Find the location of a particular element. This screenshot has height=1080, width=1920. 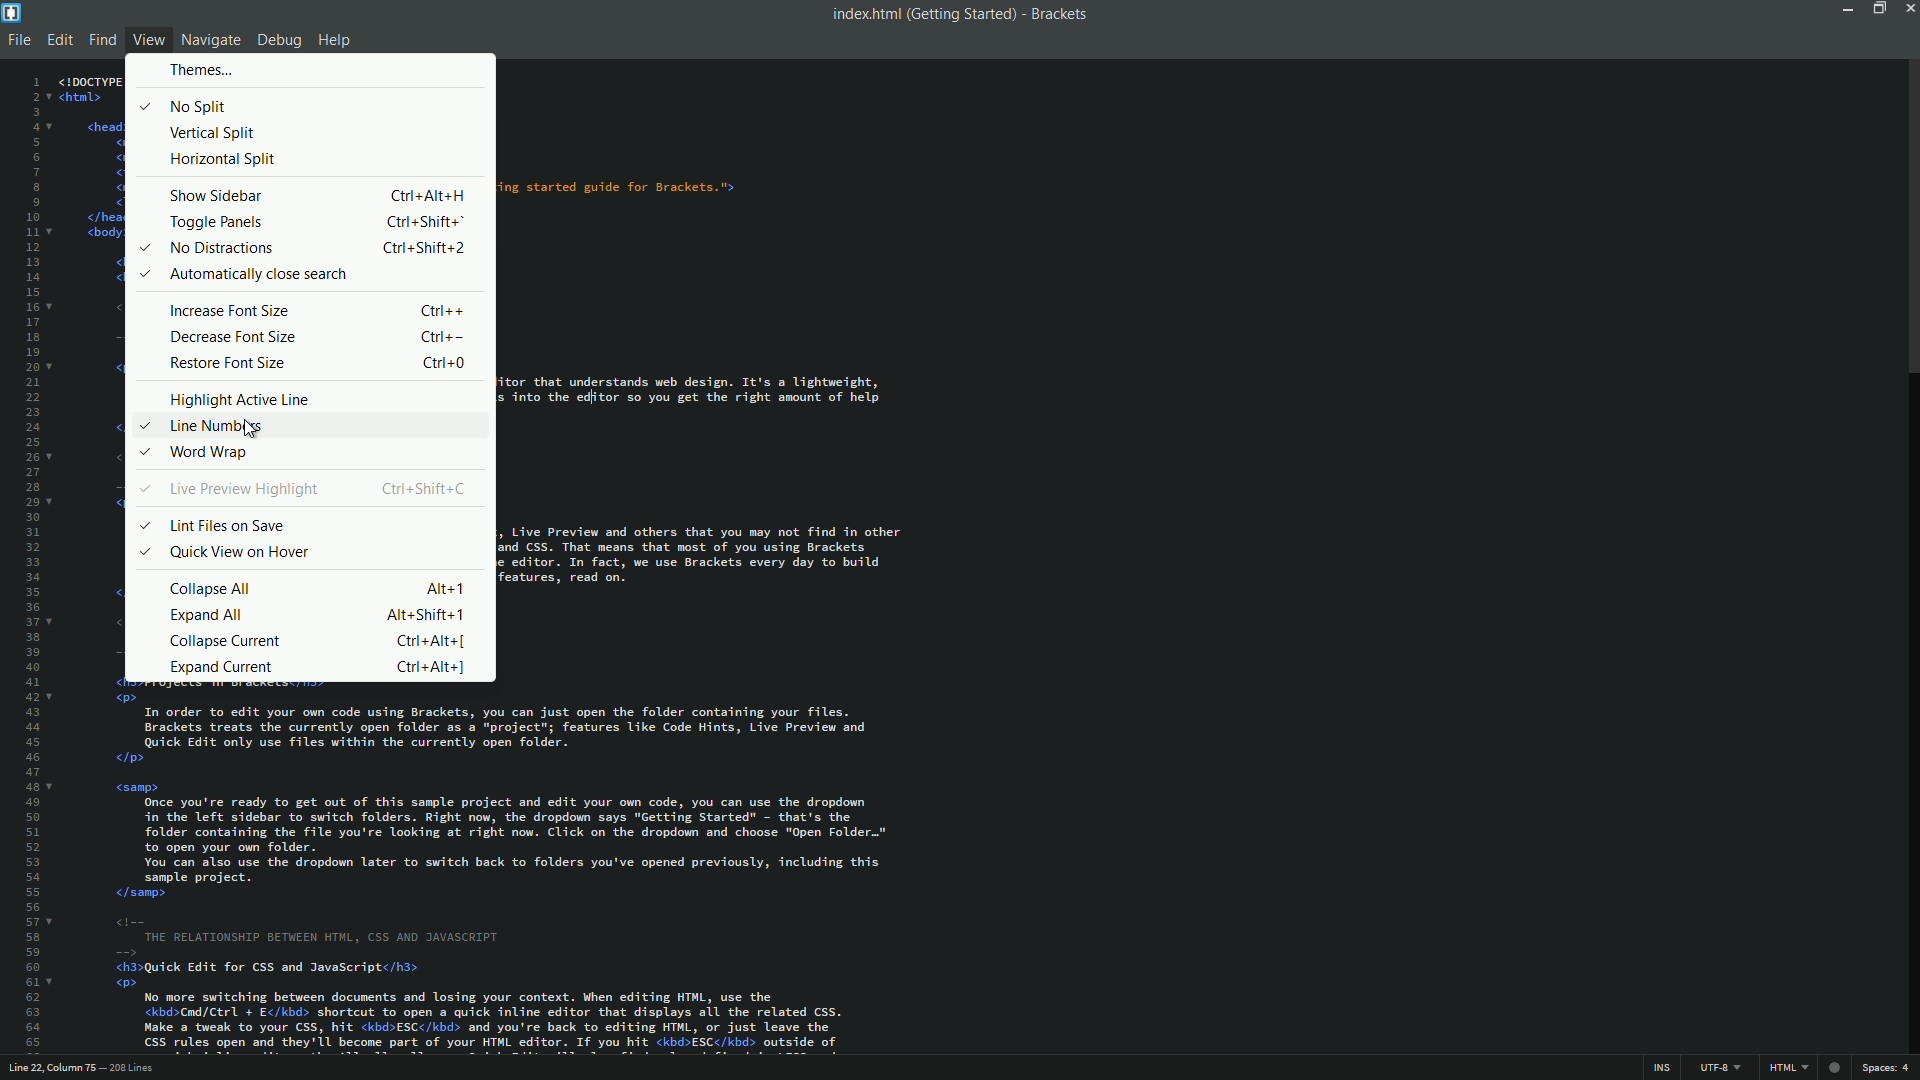

help is located at coordinates (333, 42).